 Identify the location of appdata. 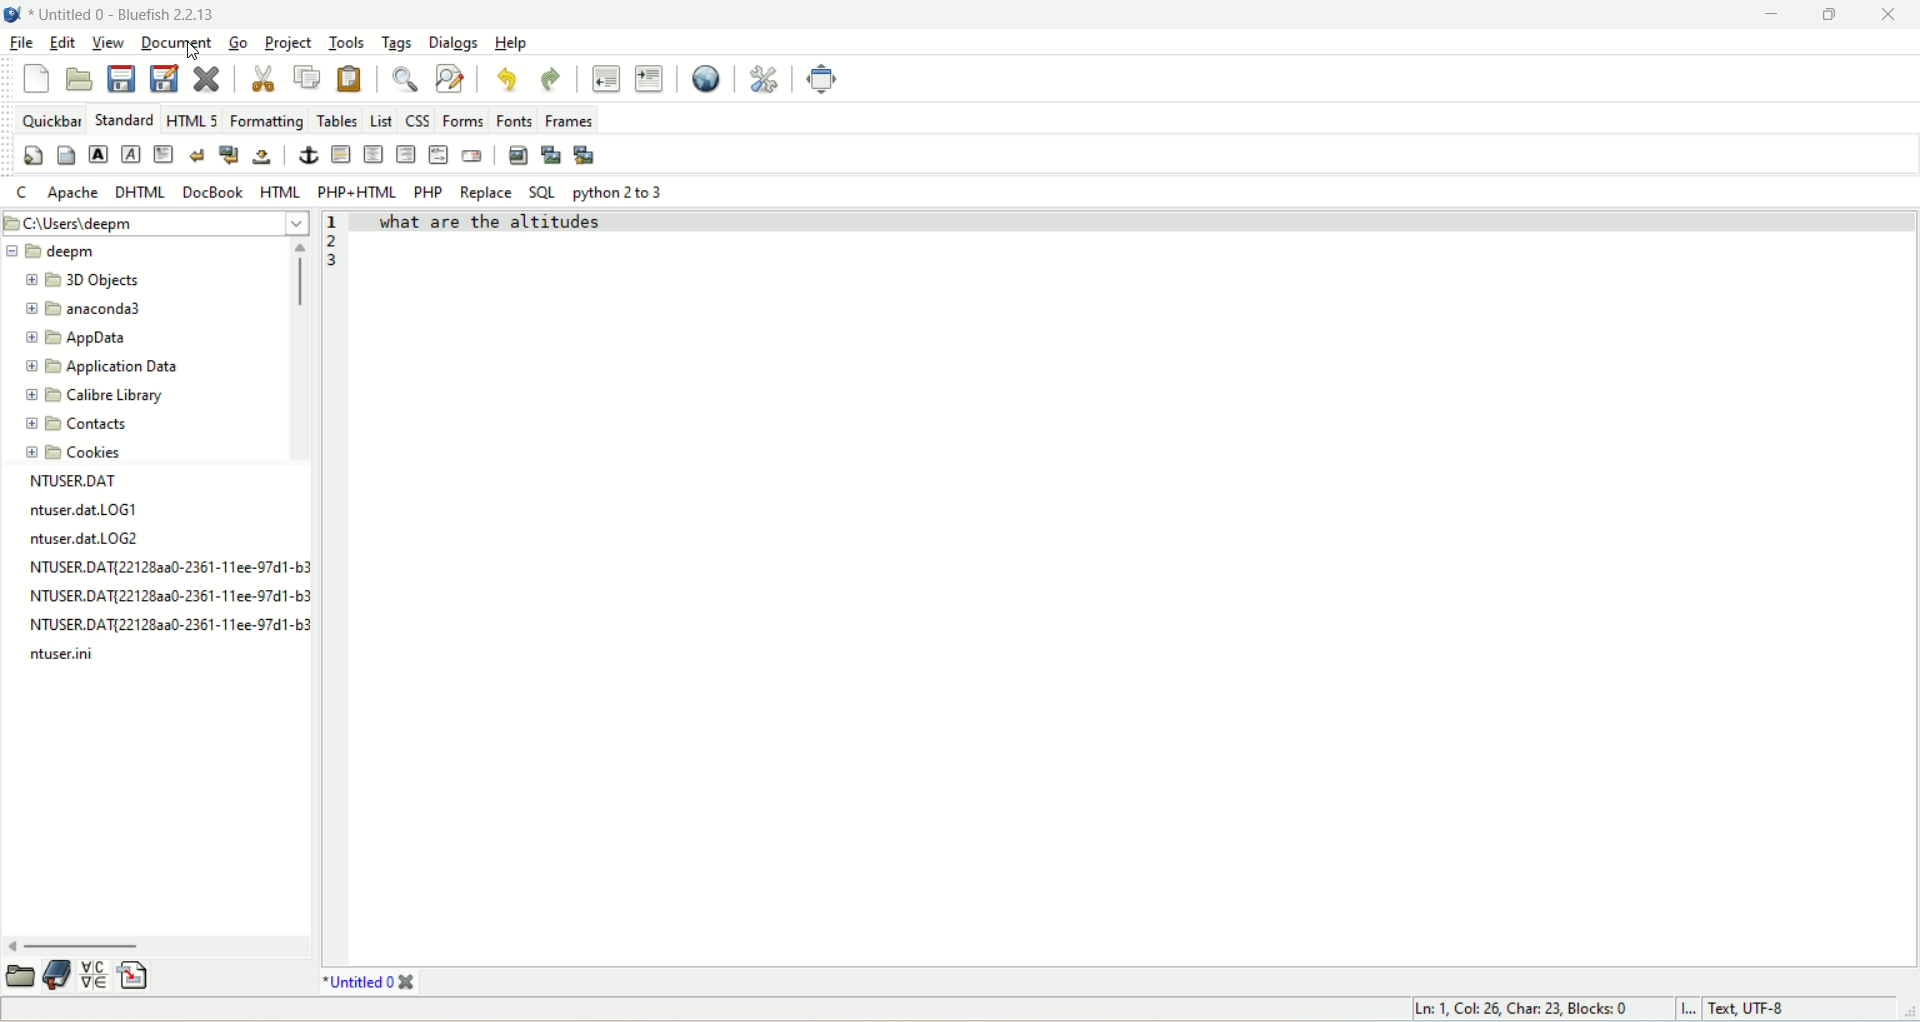
(84, 341).